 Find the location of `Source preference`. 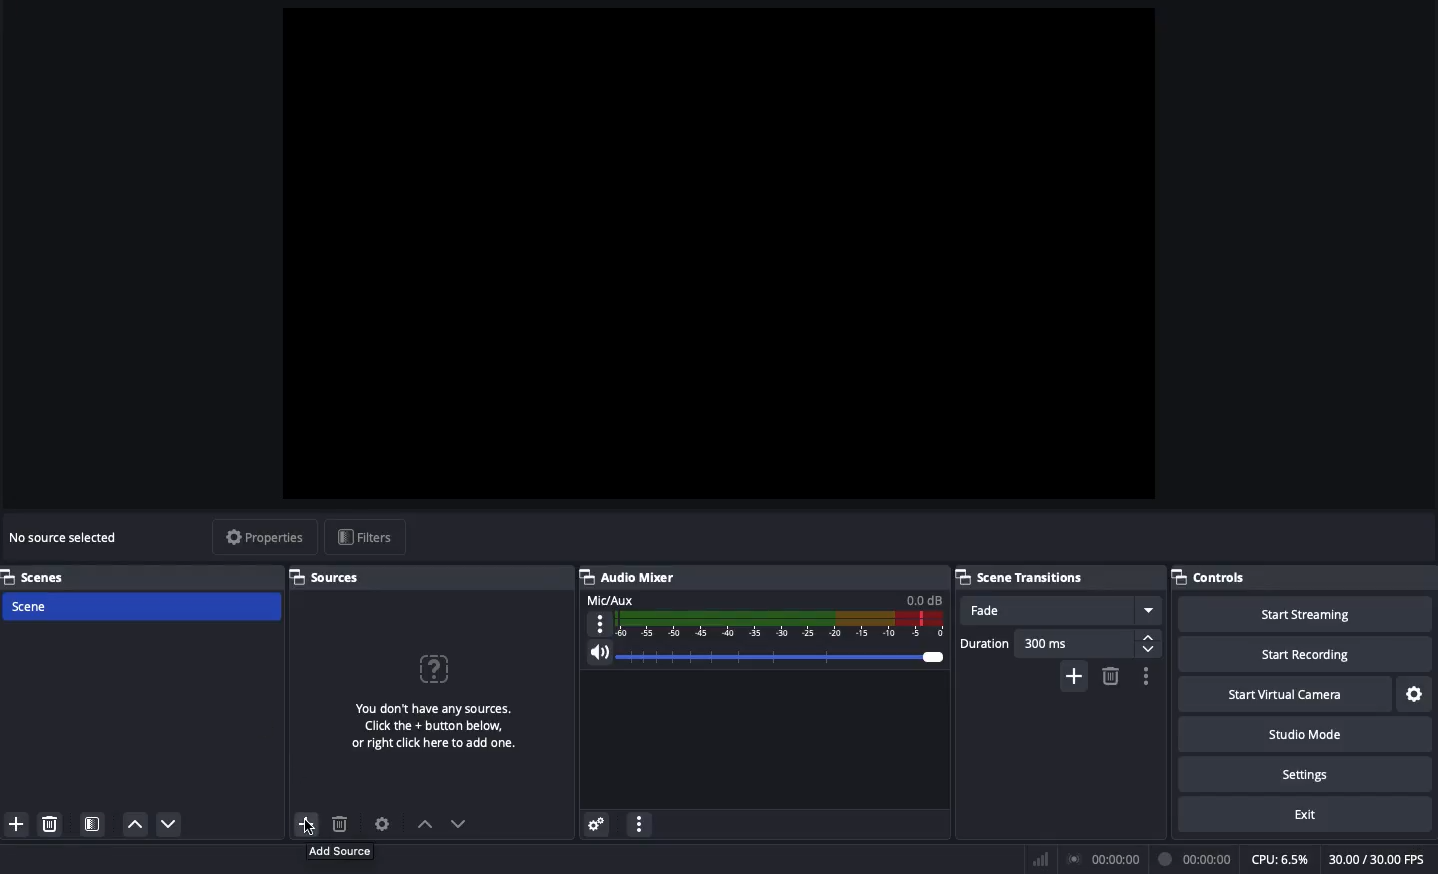

Source preference is located at coordinates (383, 823).